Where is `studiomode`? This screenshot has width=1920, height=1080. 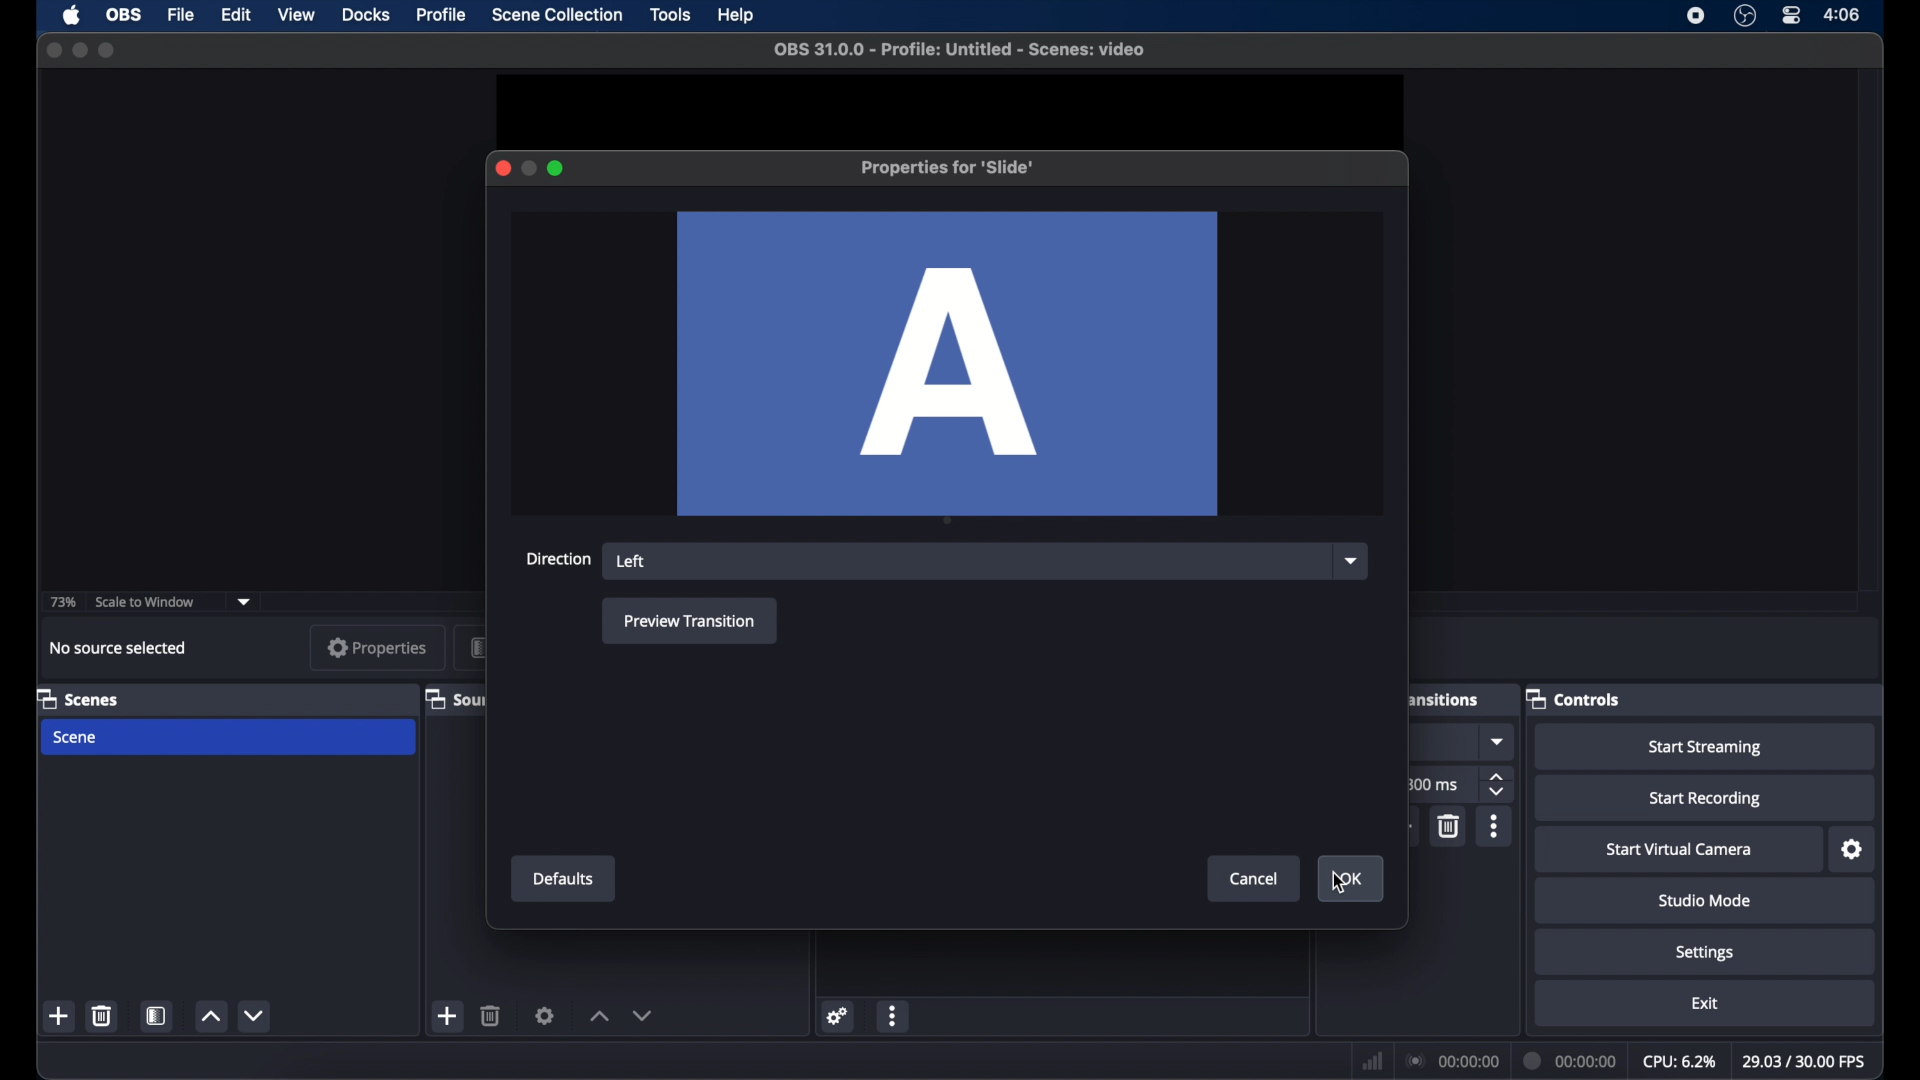
studiomode is located at coordinates (1706, 902).